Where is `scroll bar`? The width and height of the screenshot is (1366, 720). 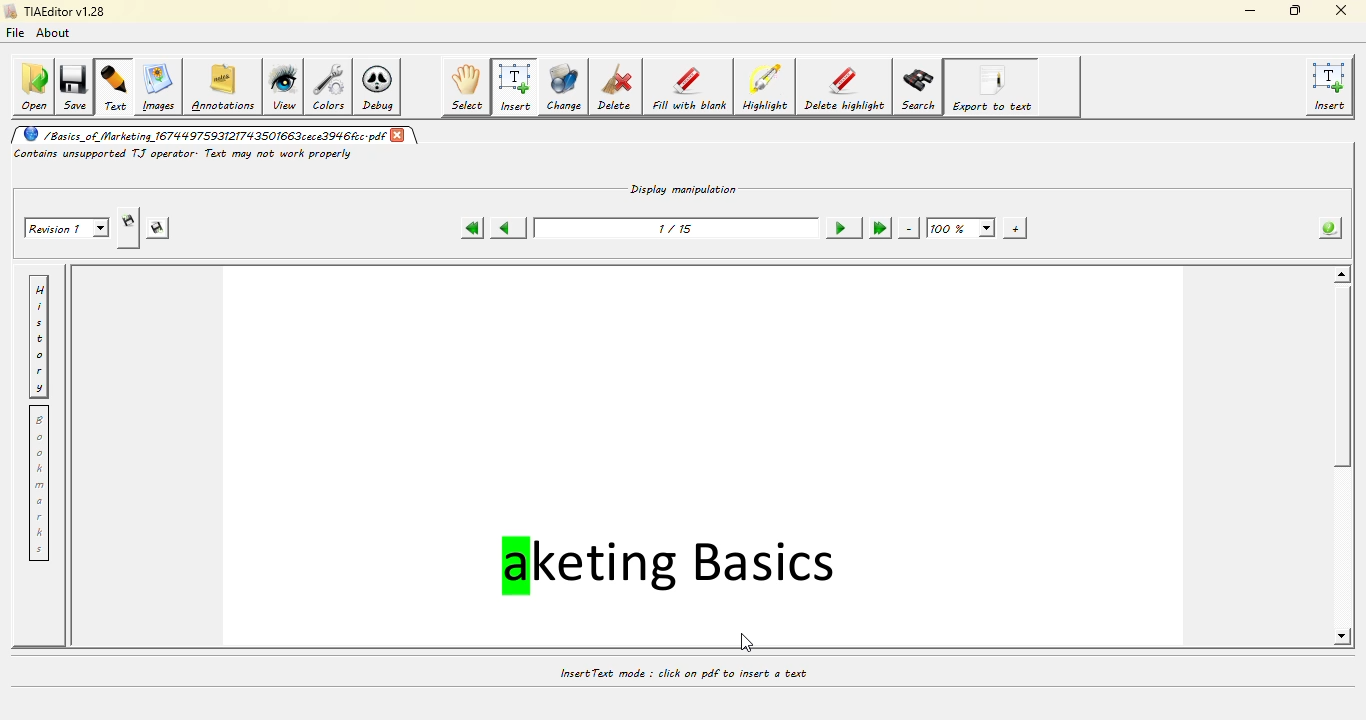 scroll bar is located at coordinates (1346, 385).